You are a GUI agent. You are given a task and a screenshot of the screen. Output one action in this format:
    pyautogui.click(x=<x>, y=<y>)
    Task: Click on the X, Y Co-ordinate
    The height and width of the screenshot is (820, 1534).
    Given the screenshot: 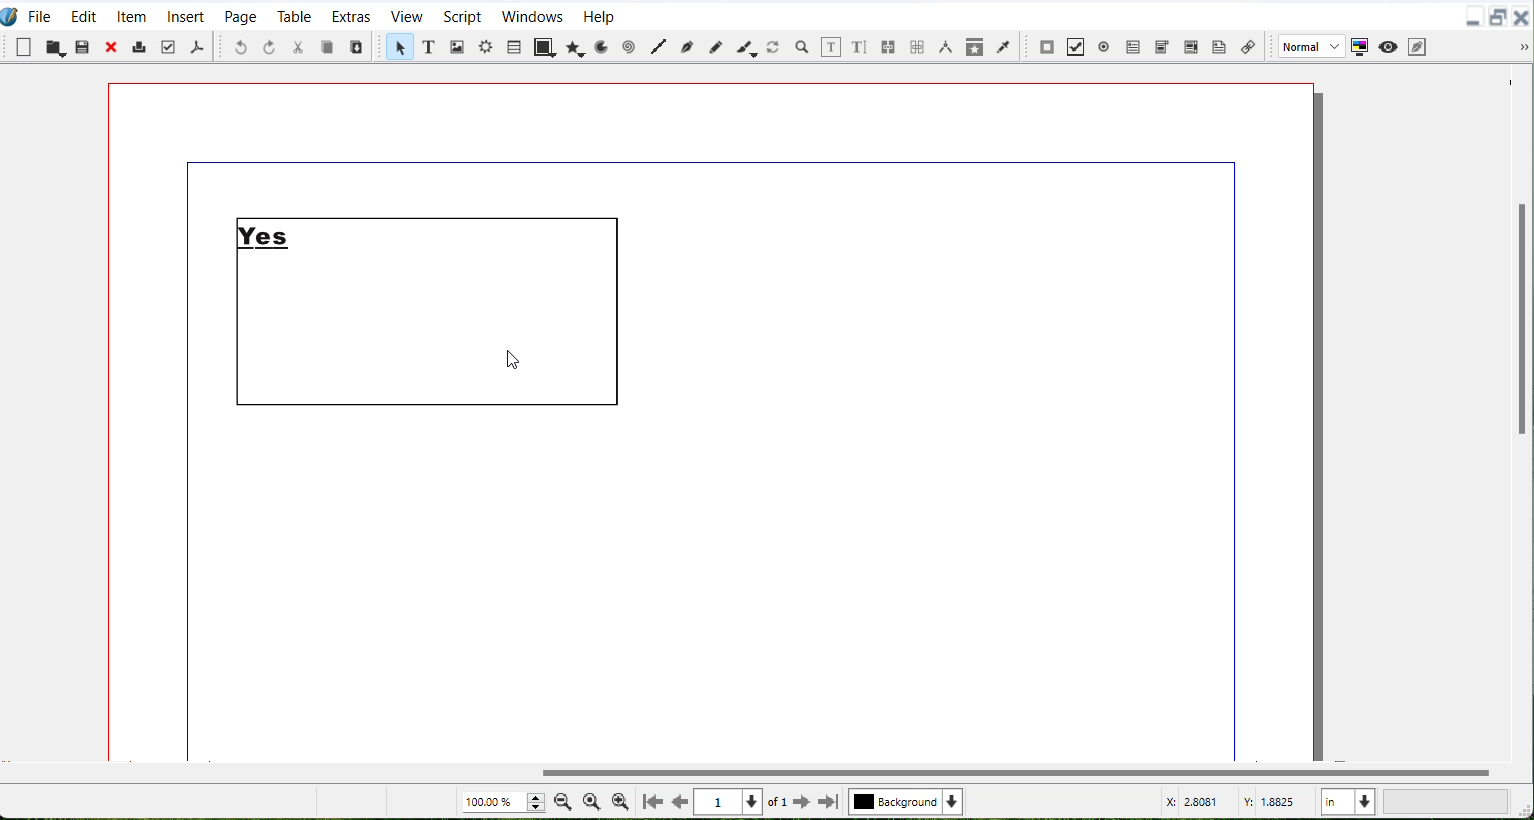 What is the action you would take?
    pyautogui.click(x=1236, y=802)
    